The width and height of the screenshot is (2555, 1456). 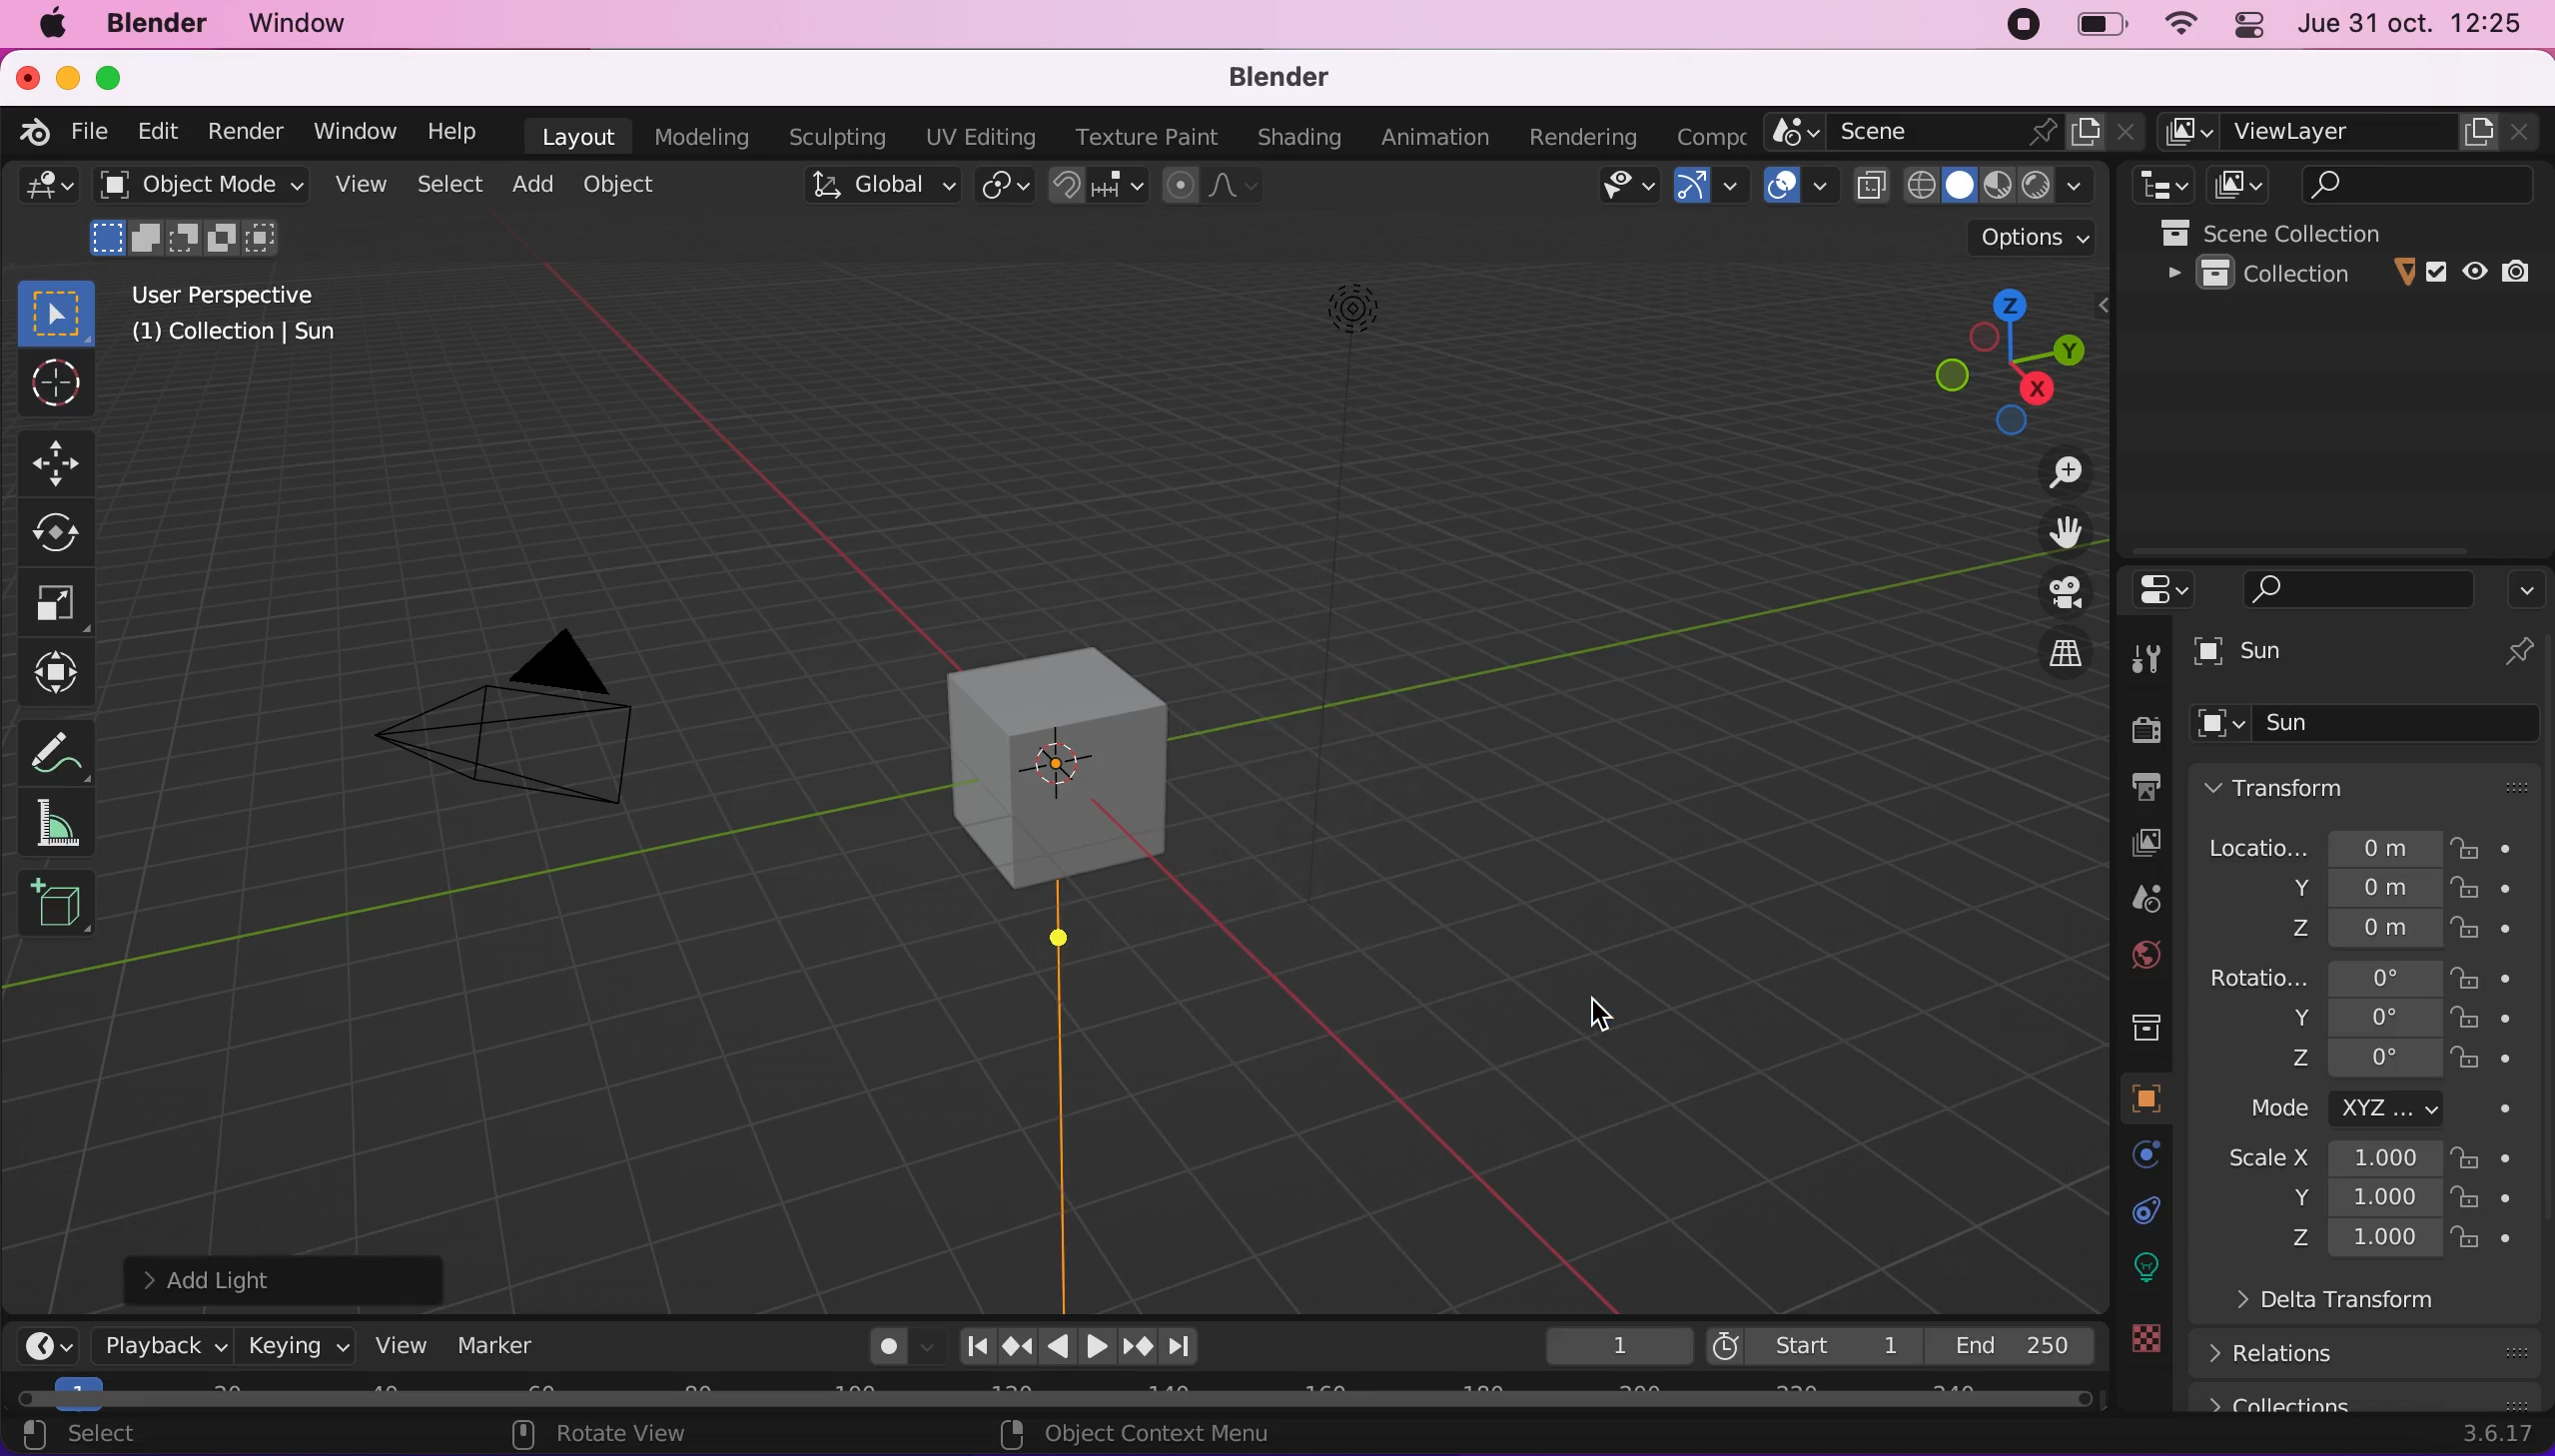 What do you see at coordinates (164, 132) in the screenshot?
I see `edit` at bounding box center [164, 132].